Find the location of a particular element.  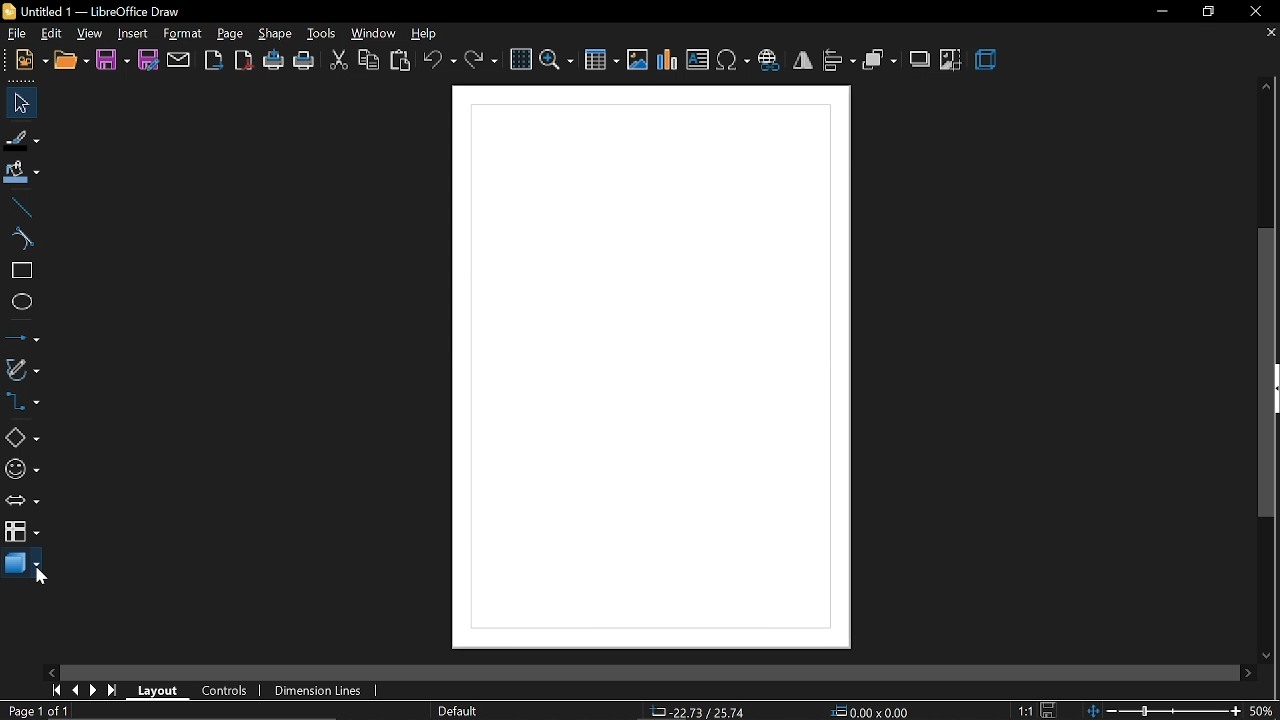

arrows is located at coordinates (22, 500).